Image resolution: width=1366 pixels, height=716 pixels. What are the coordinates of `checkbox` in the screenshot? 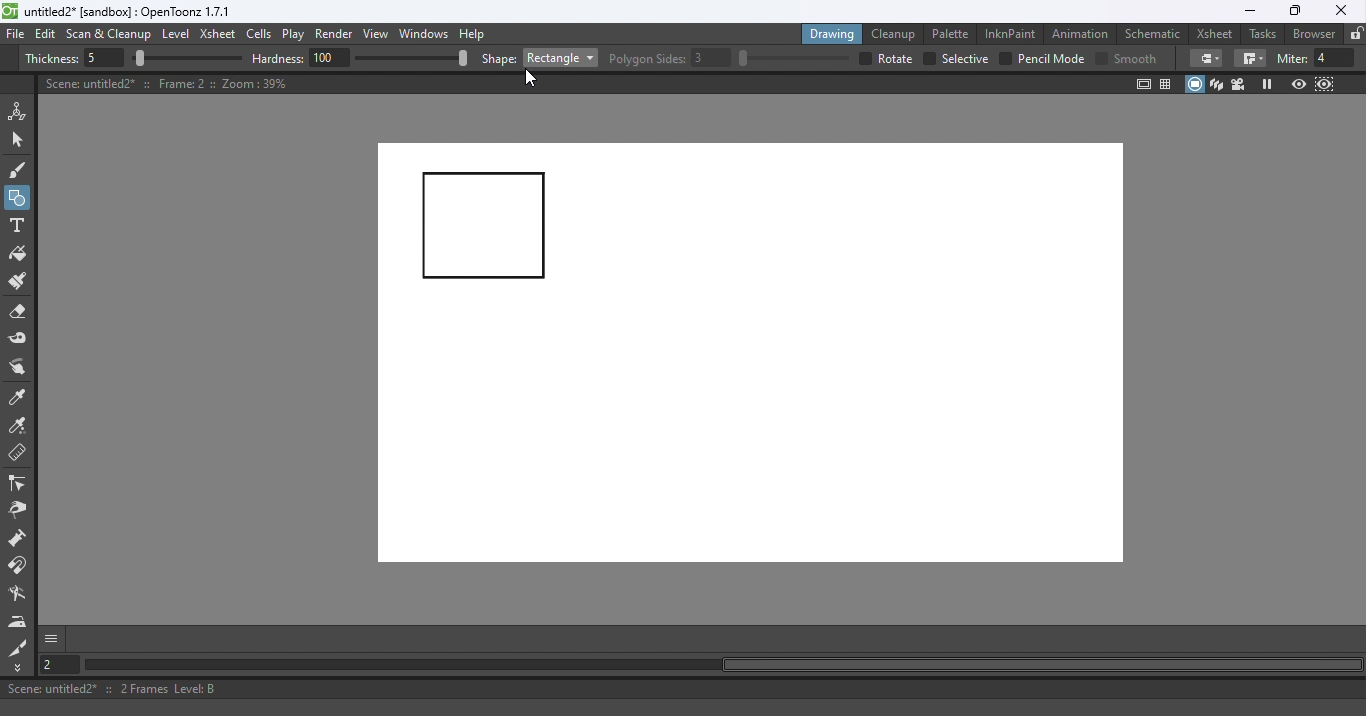 It's located at (863, 58).